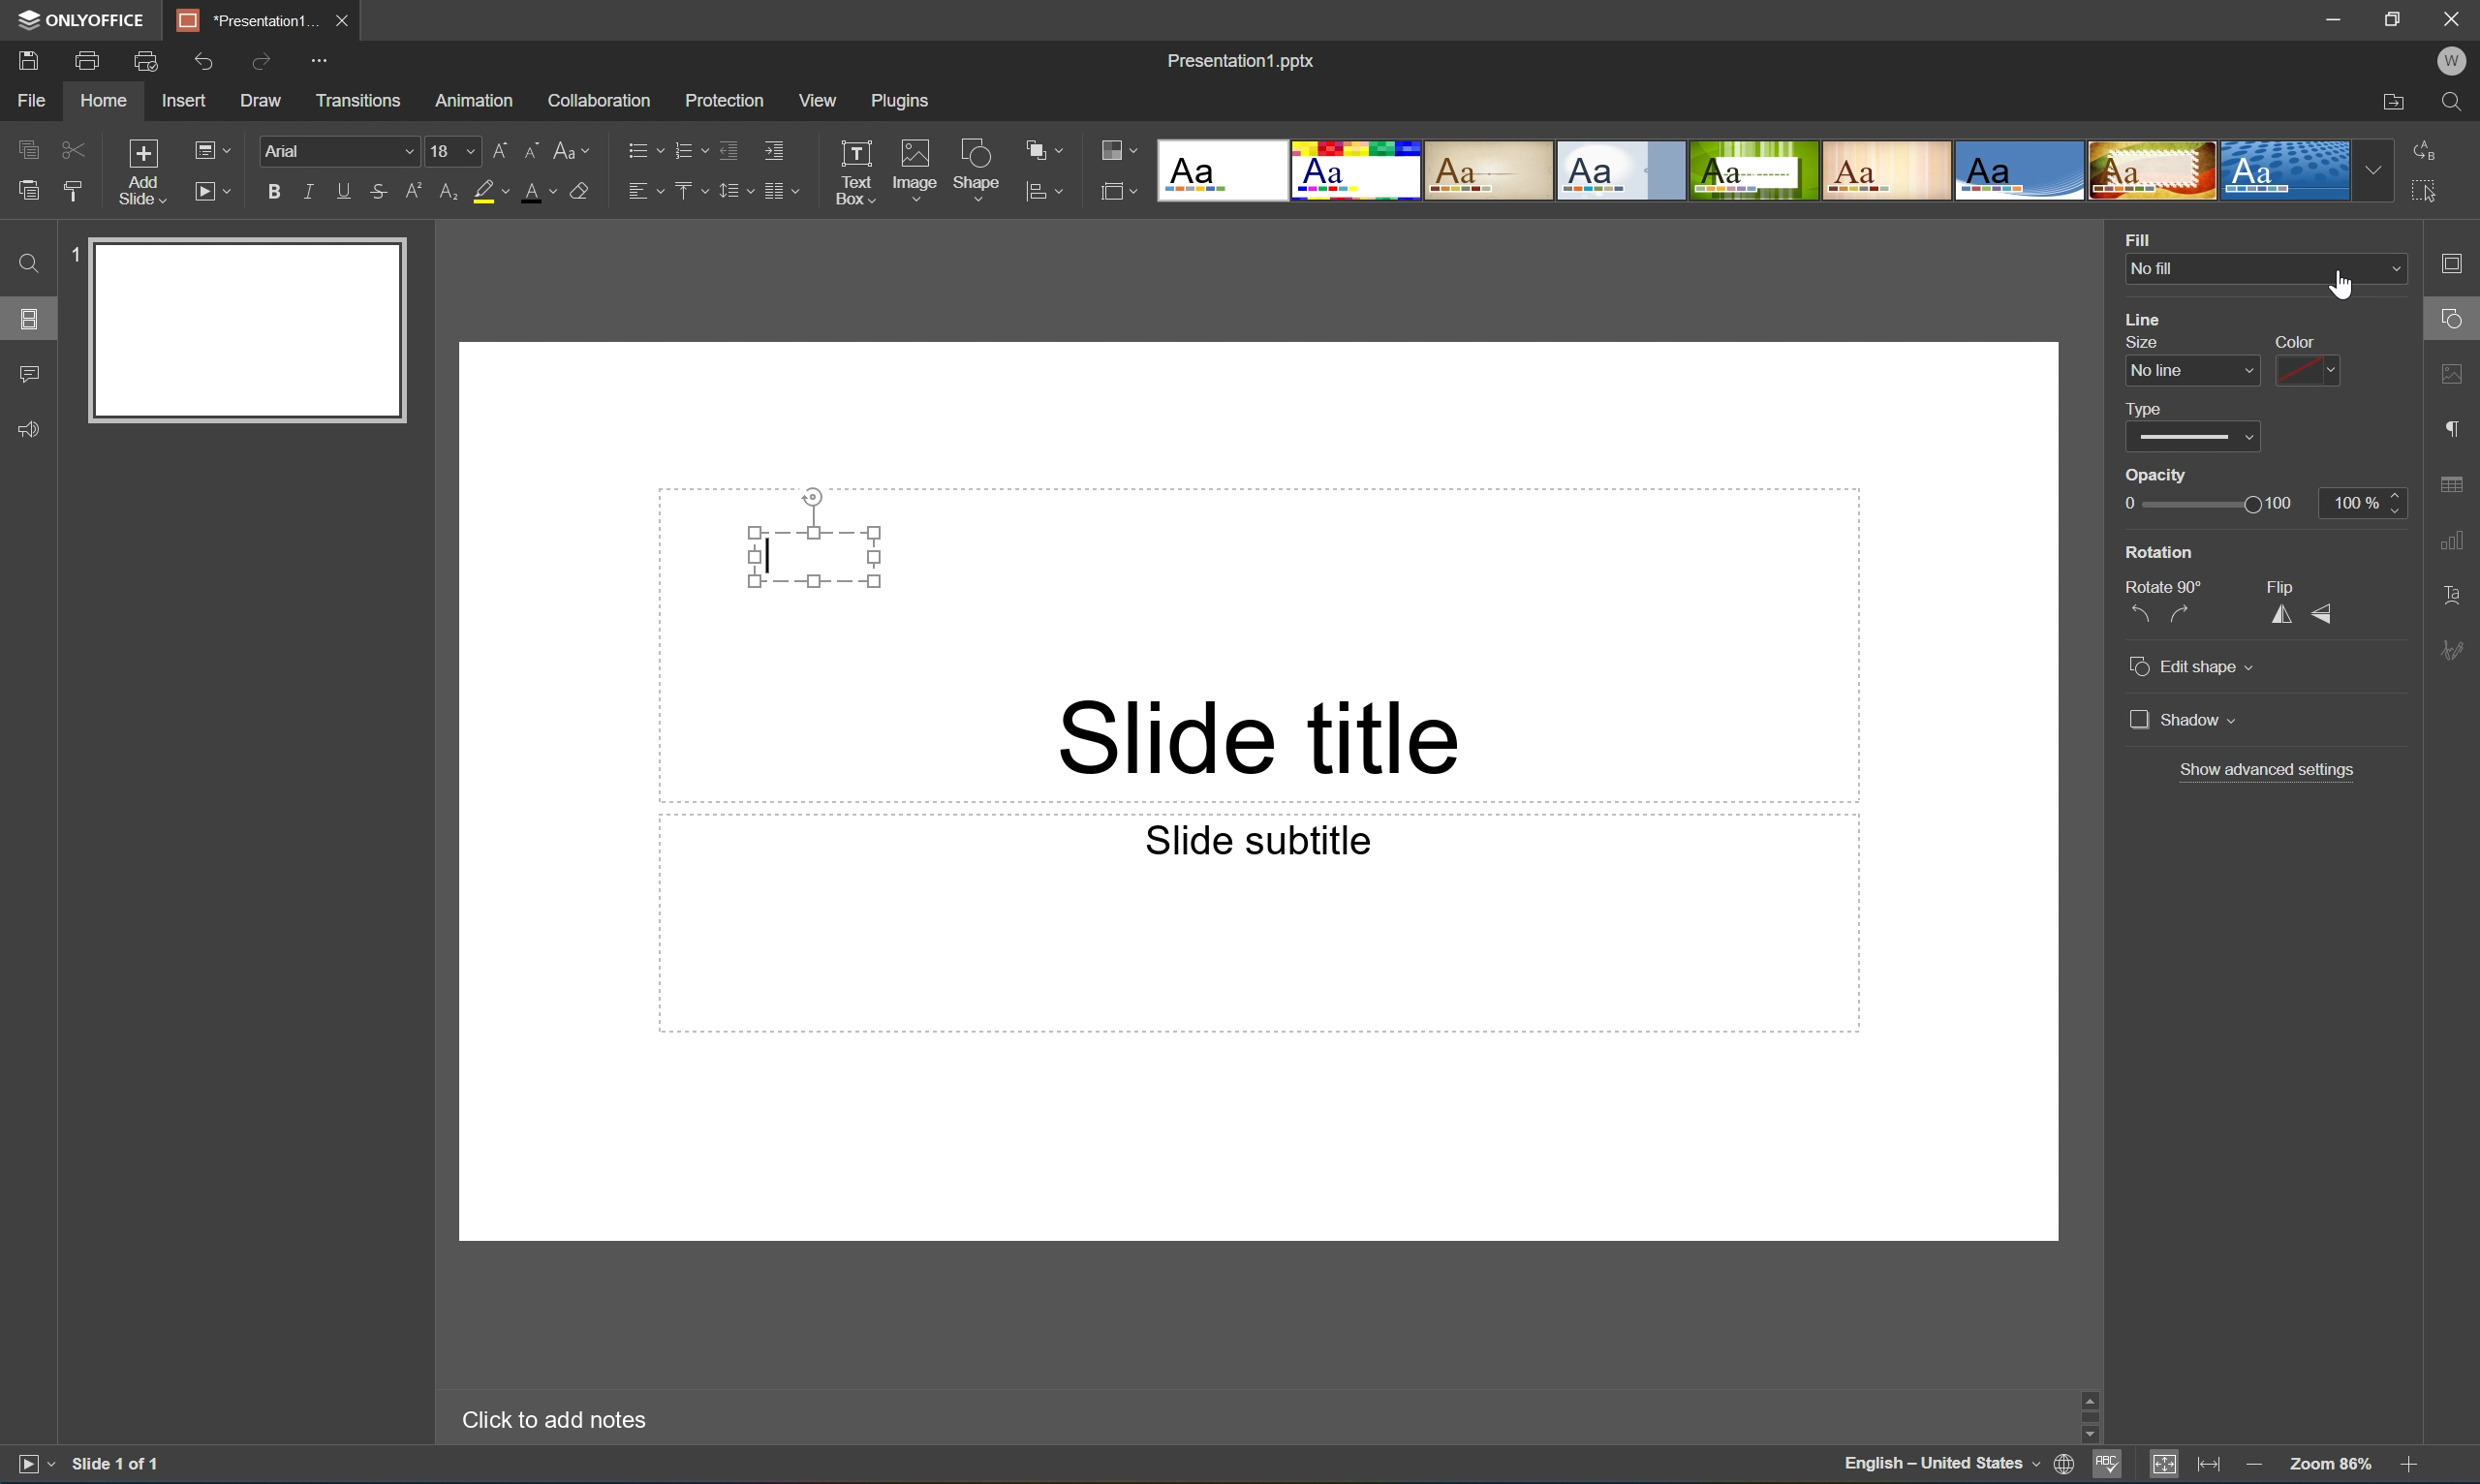  I want to click on Color, so click(2311, 372).